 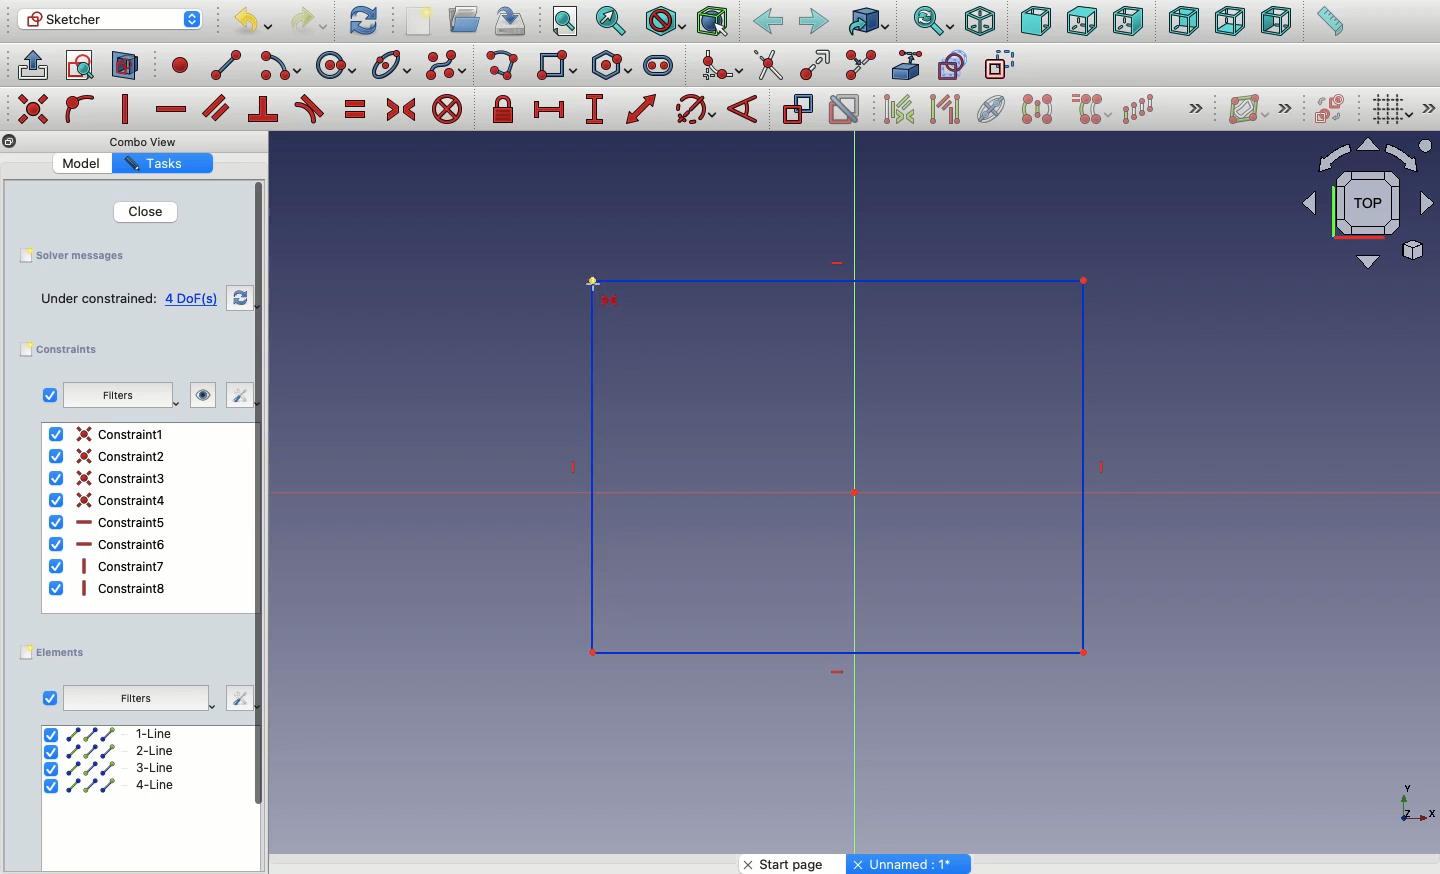 I want to click on constrain symmetrical , so click(x=400, y=113).